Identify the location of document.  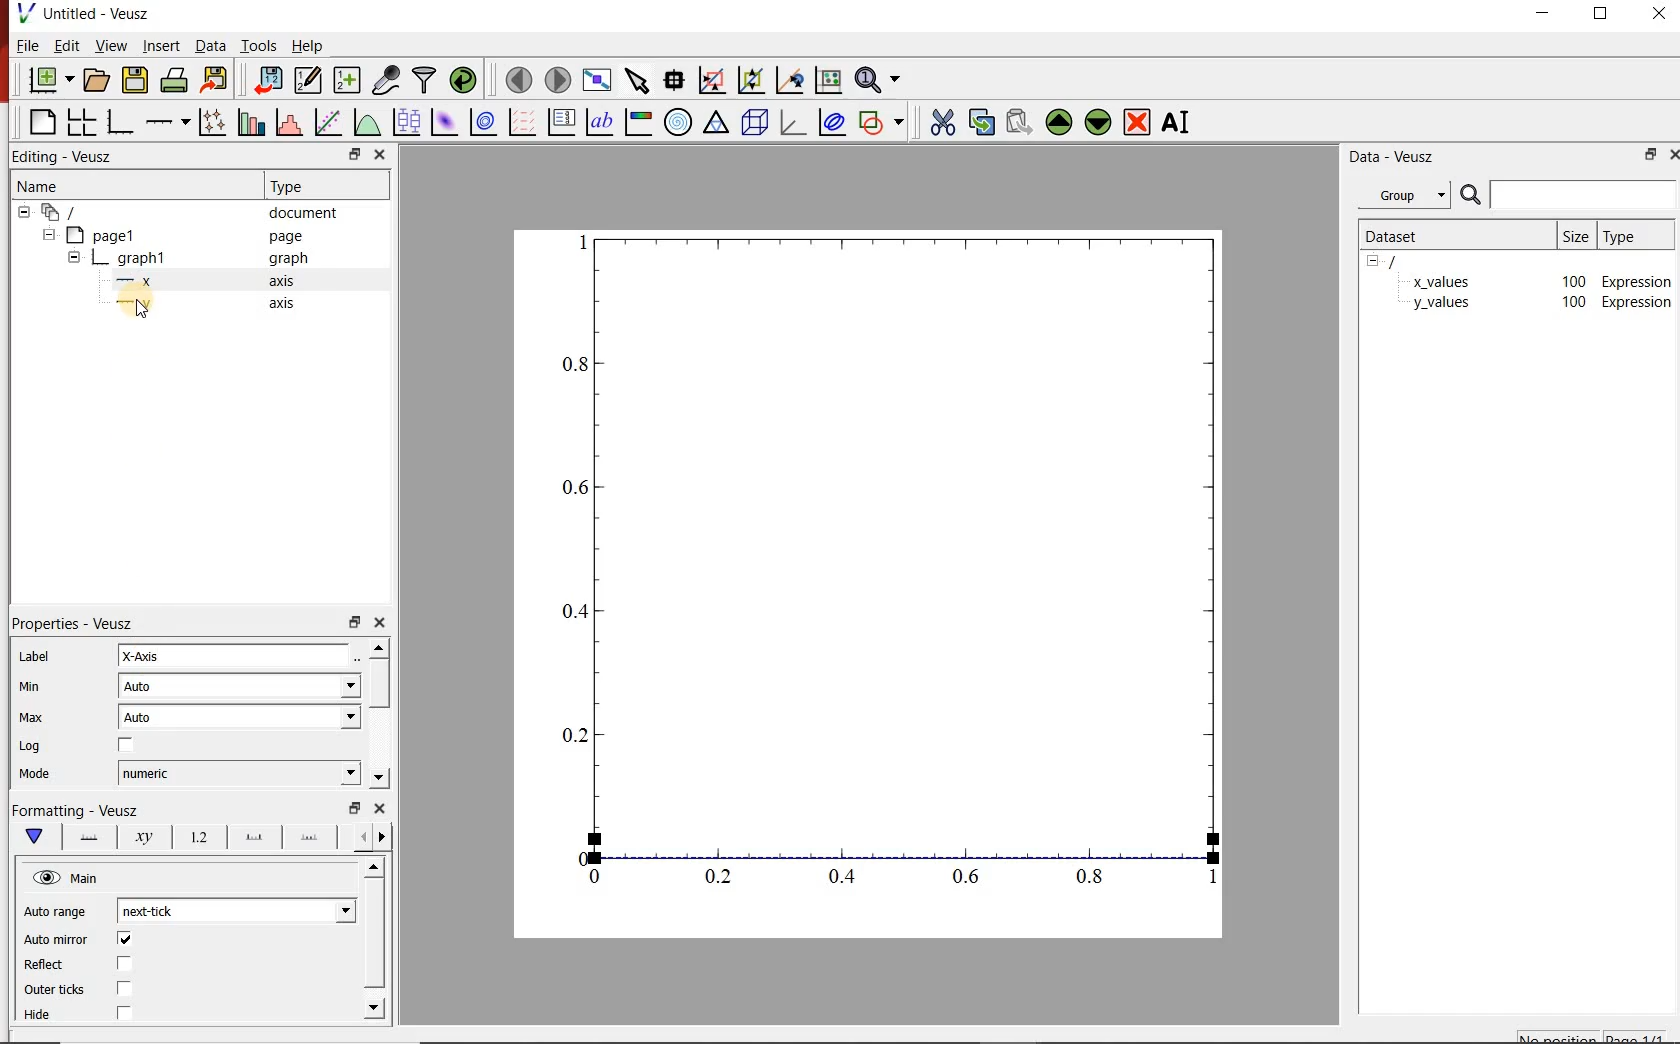
(301, 213).